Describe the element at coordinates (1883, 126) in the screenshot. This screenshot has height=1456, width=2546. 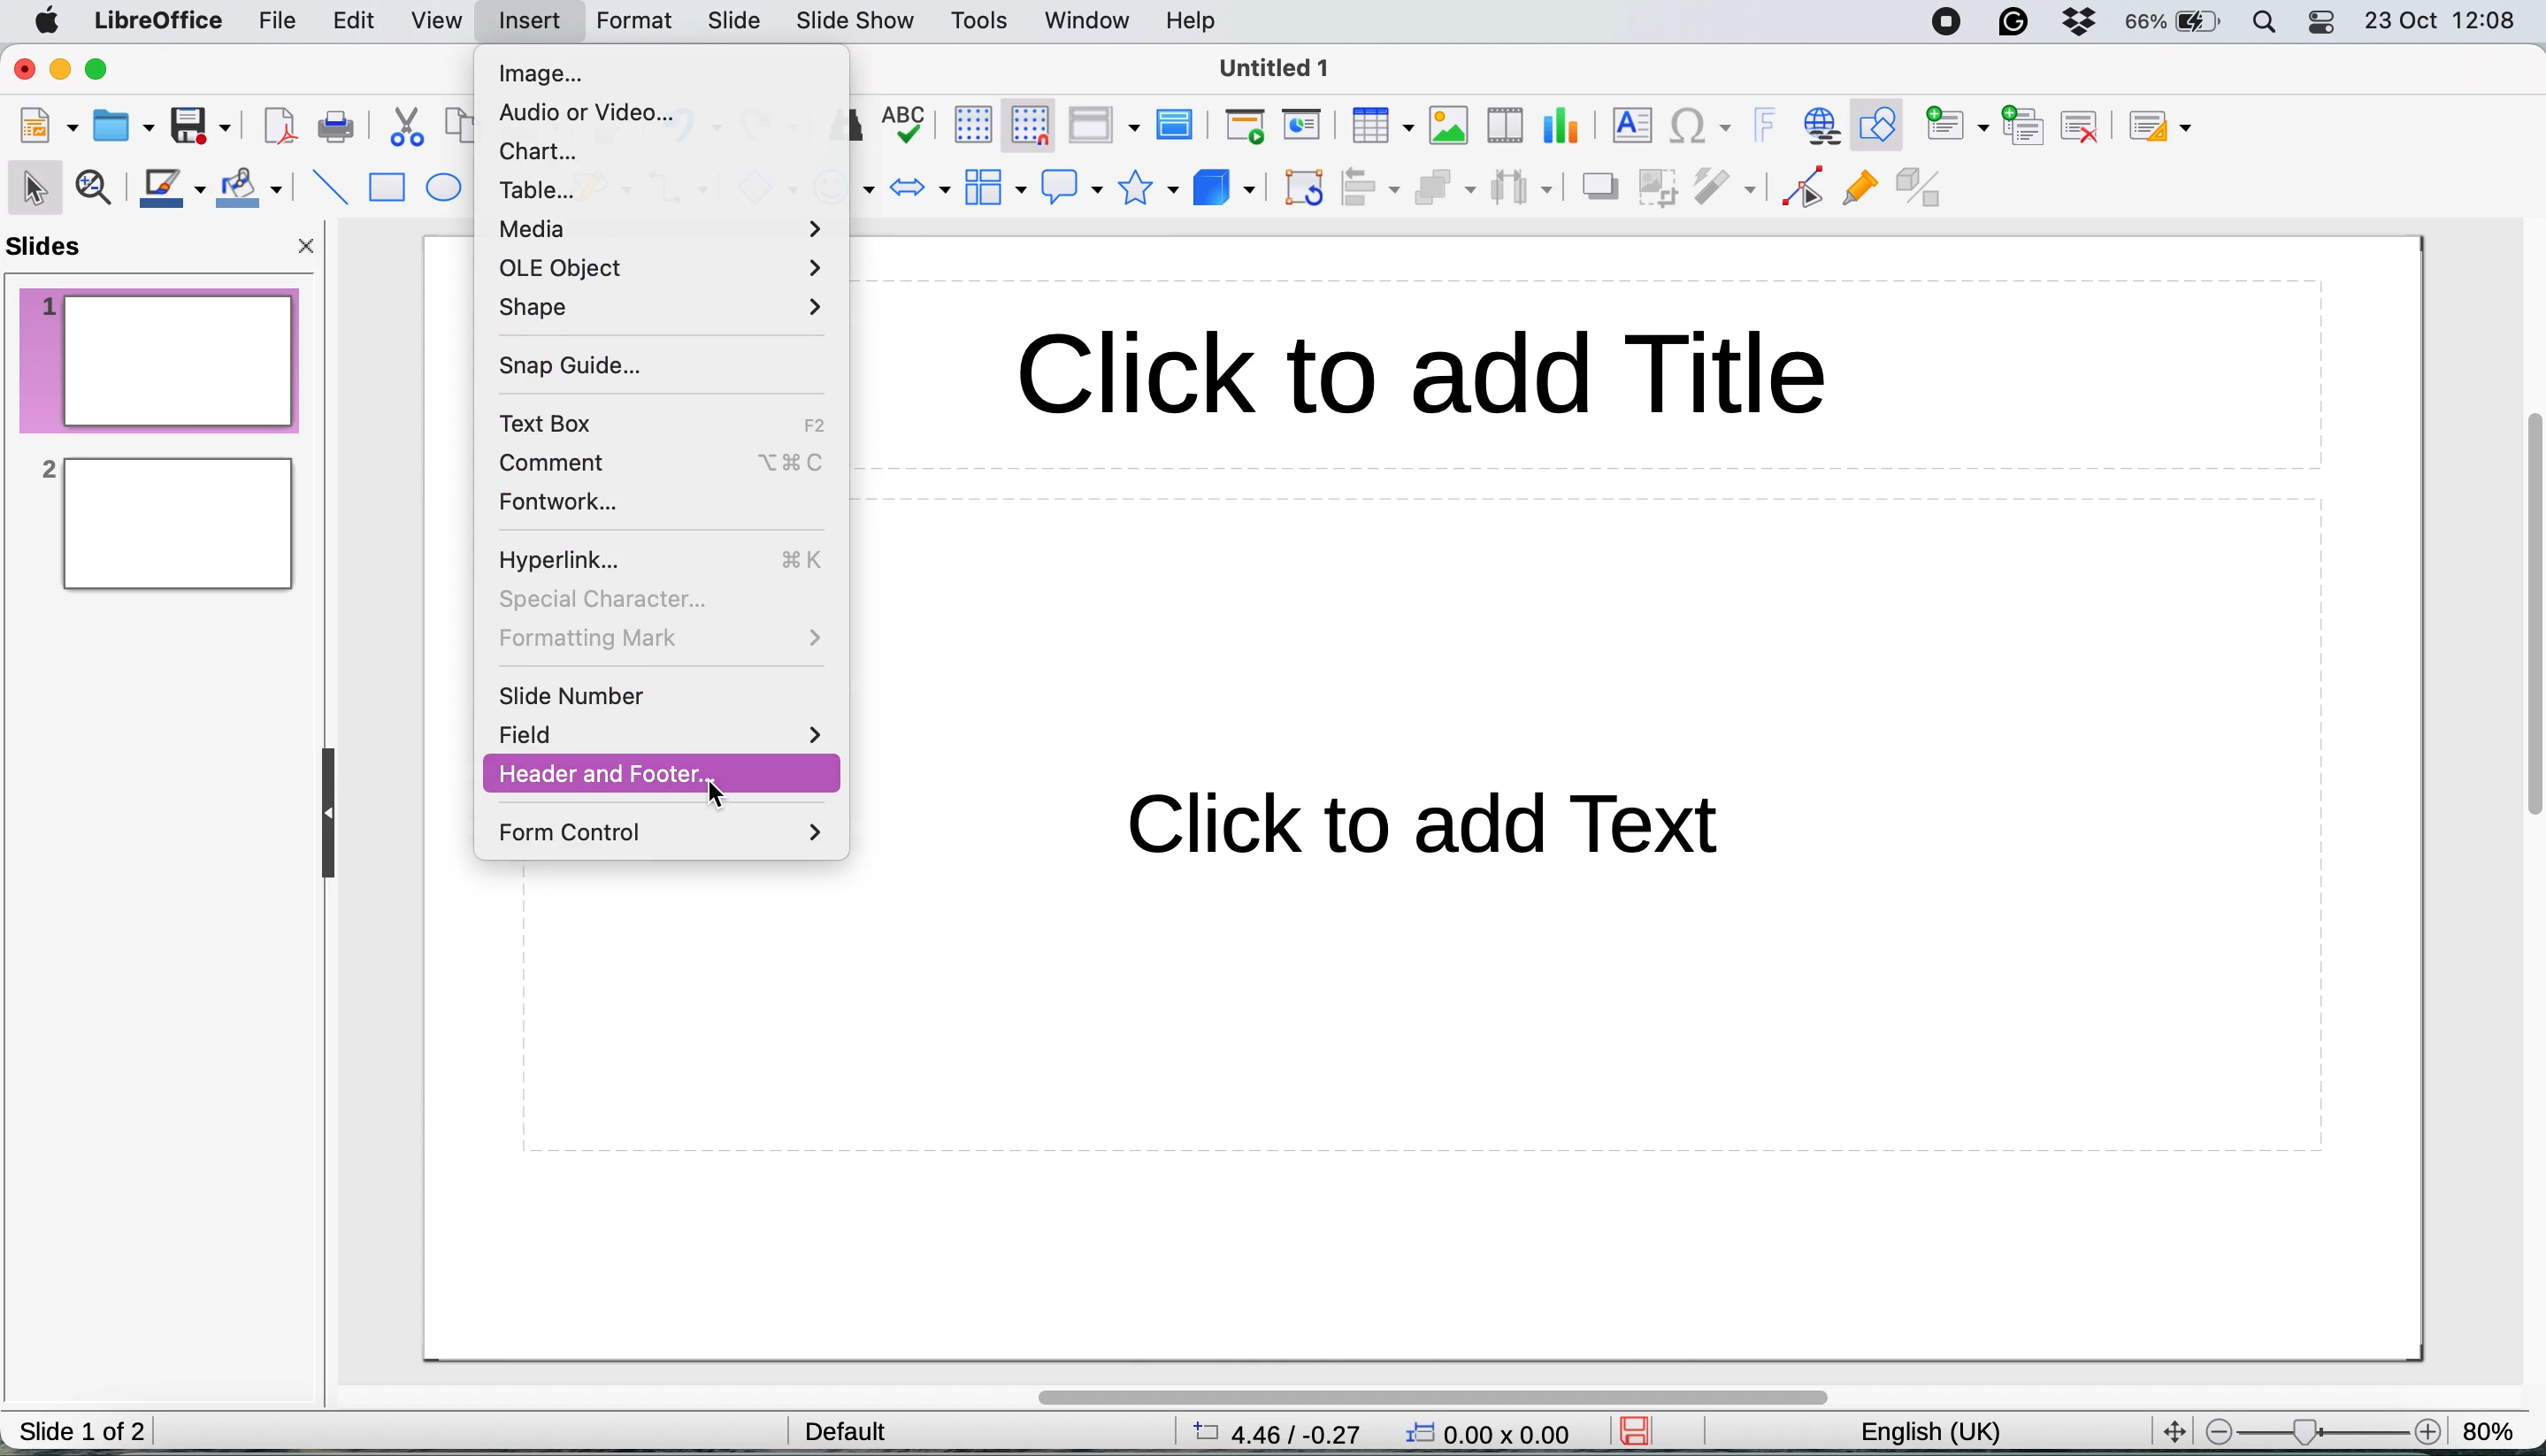
I see `show draw functions` at that location.